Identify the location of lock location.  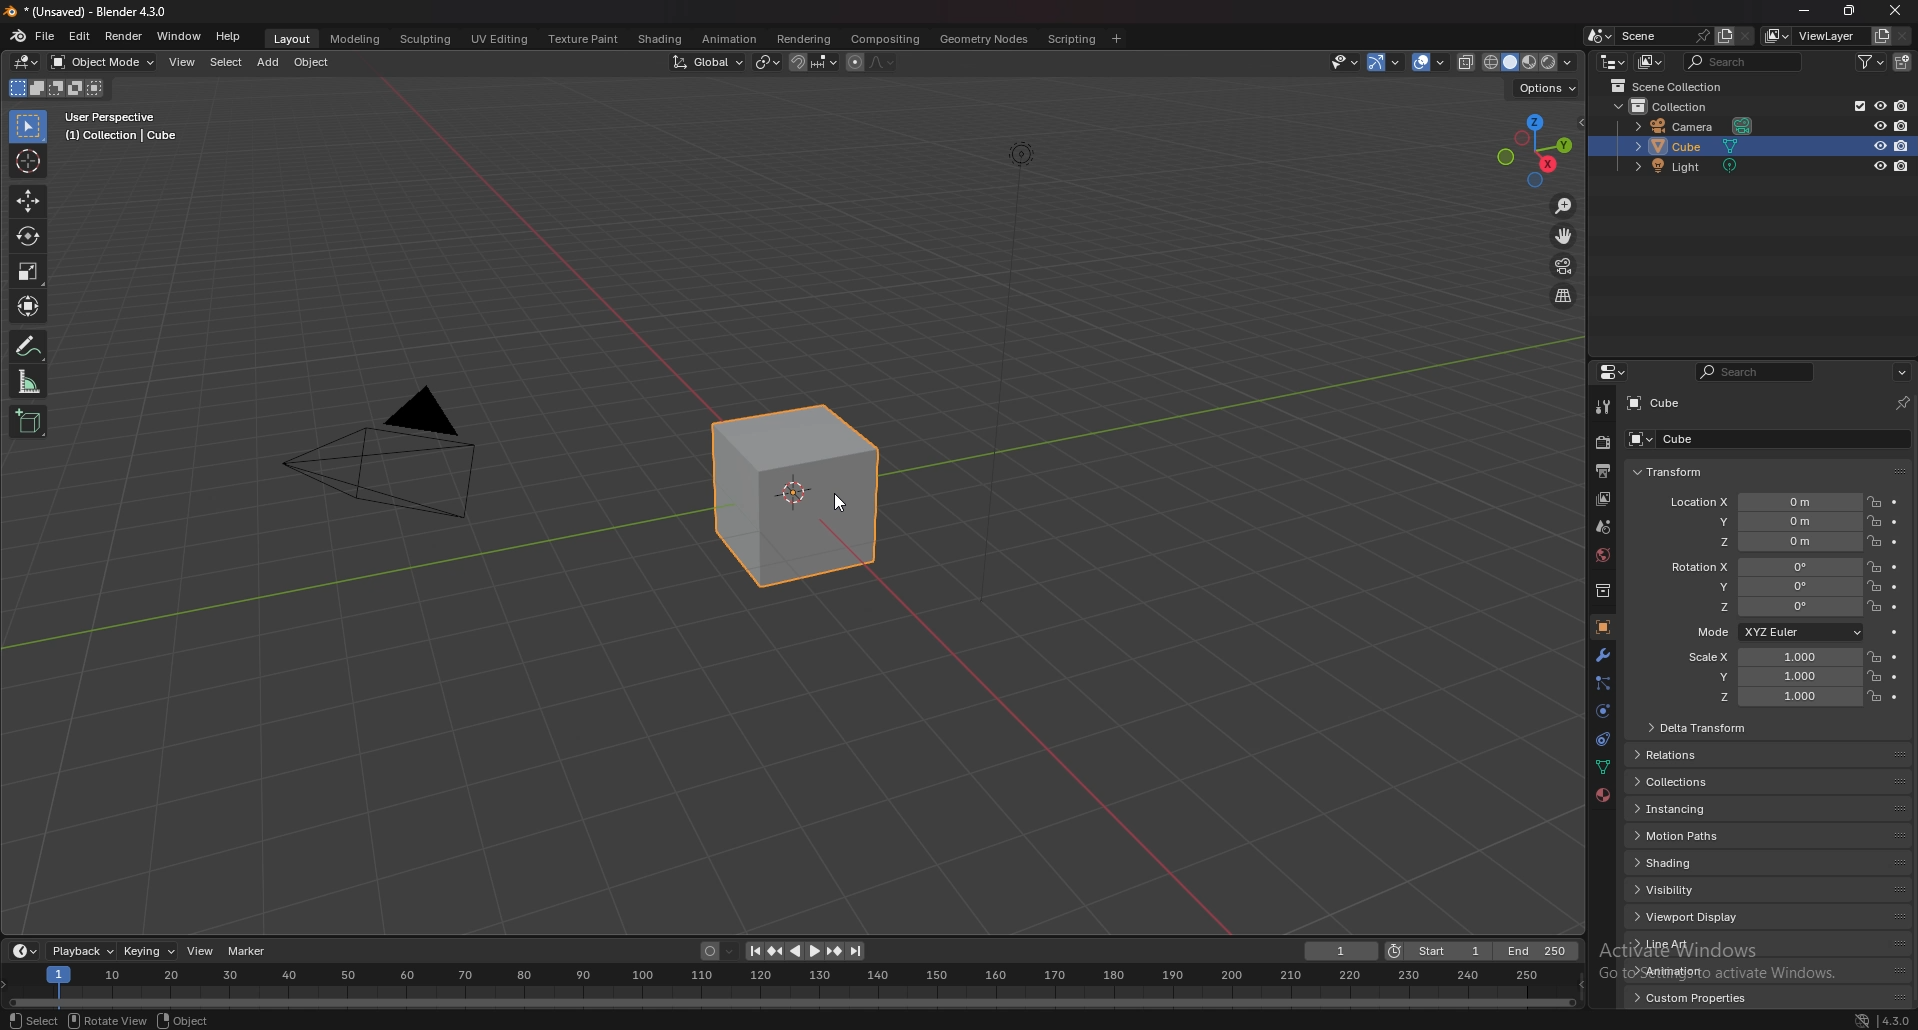
(1875, 541).